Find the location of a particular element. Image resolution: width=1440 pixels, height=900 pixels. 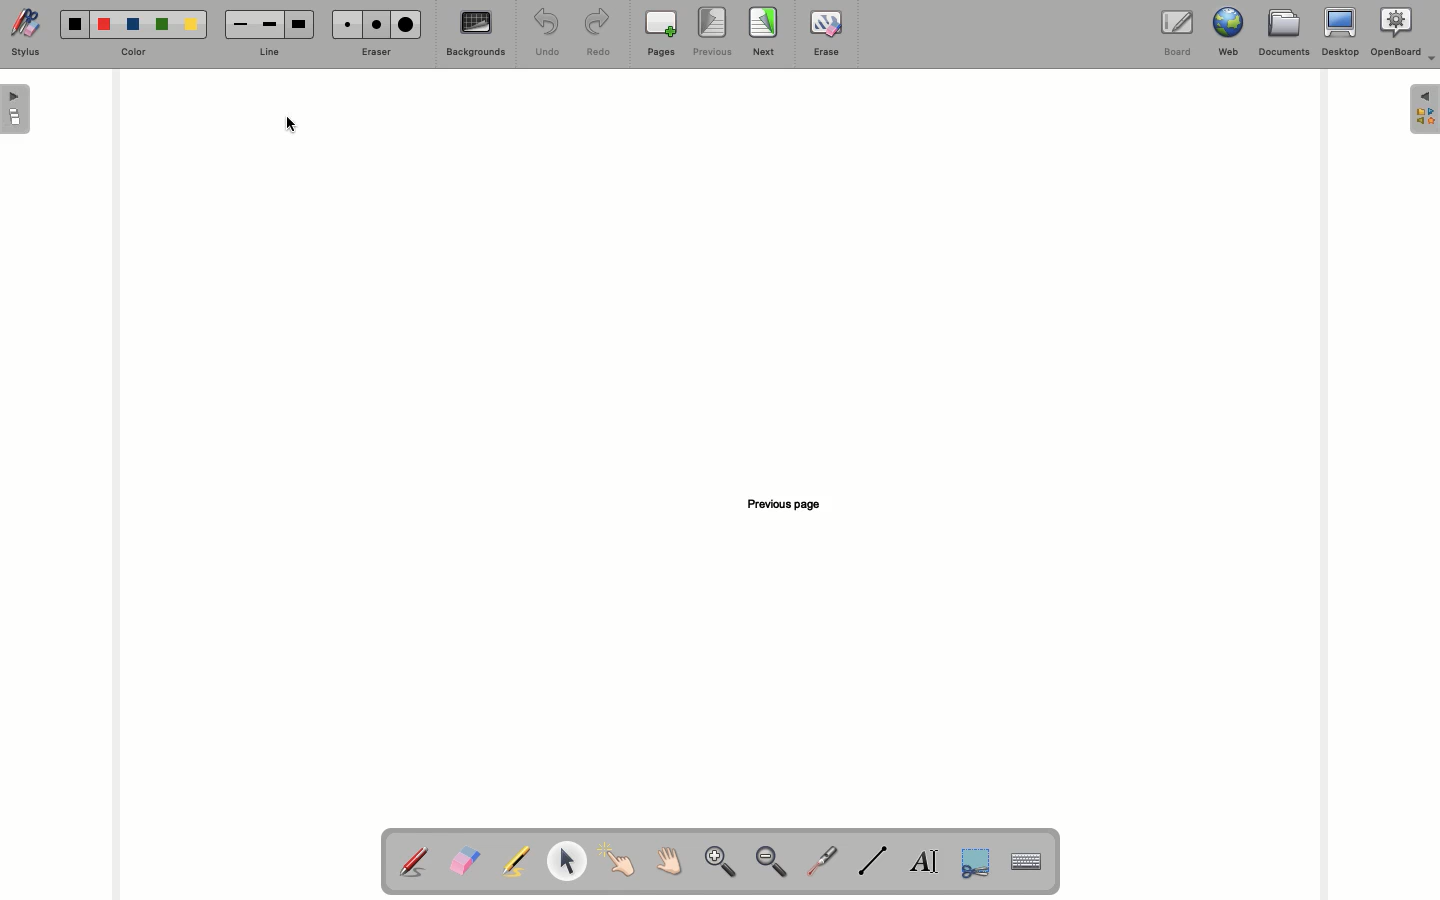

Annotate the document is located at coordinates (413, 863).